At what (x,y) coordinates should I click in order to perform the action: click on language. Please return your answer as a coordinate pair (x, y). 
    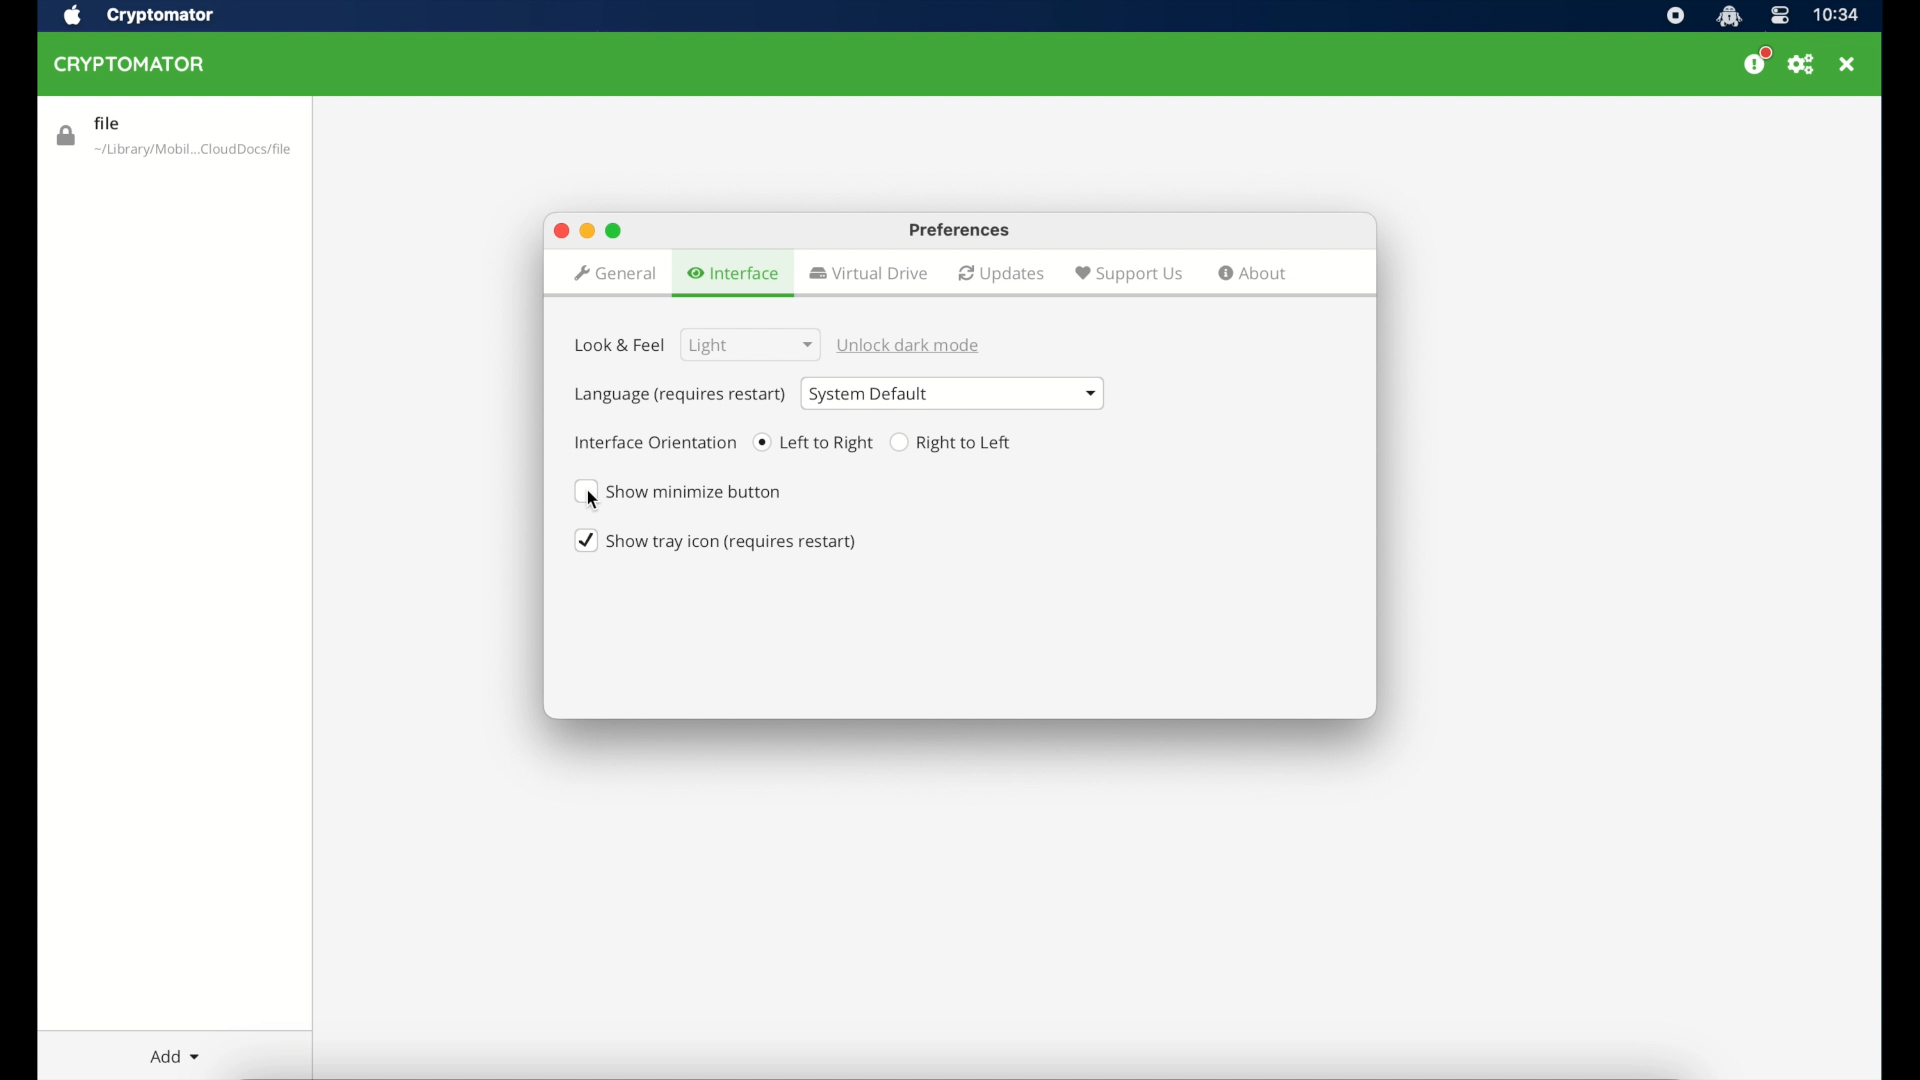
    Looking at the image, I should click on (679, 396).